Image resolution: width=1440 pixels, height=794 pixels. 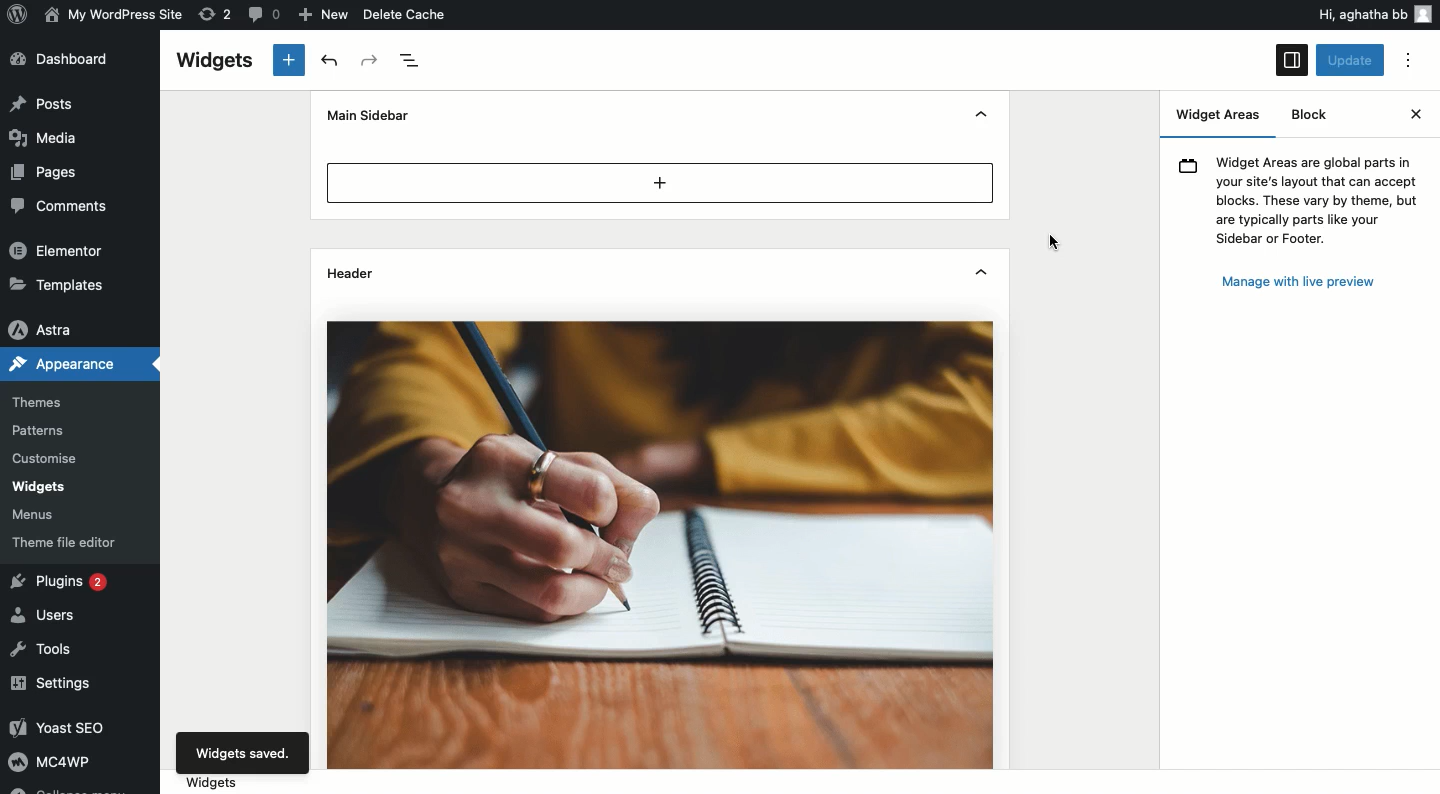 I want to click on Pages, so click(x=47, y=173).